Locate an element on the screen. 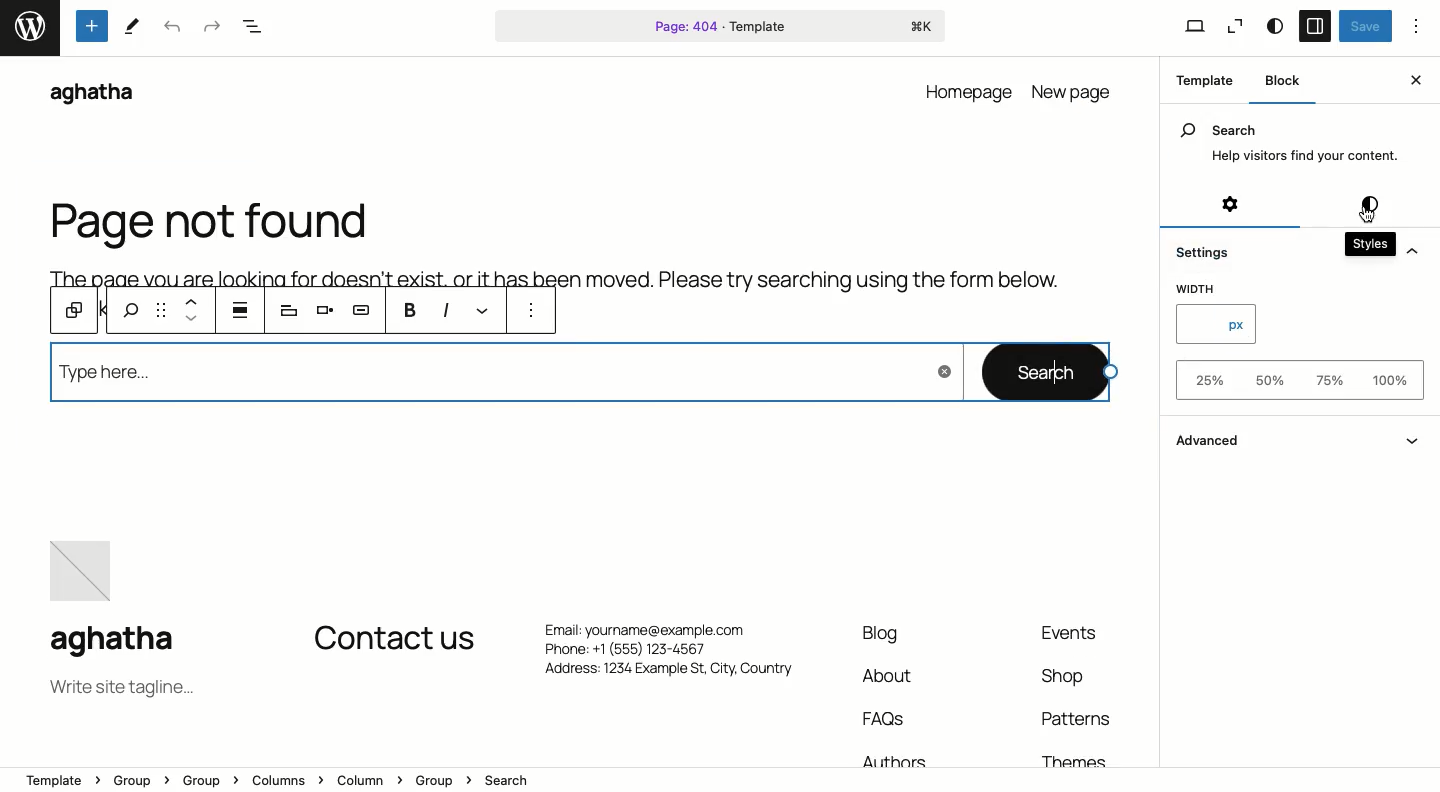 This screenshot has width=1440, height=792. Cursor is located at coordinates (1367, 213).